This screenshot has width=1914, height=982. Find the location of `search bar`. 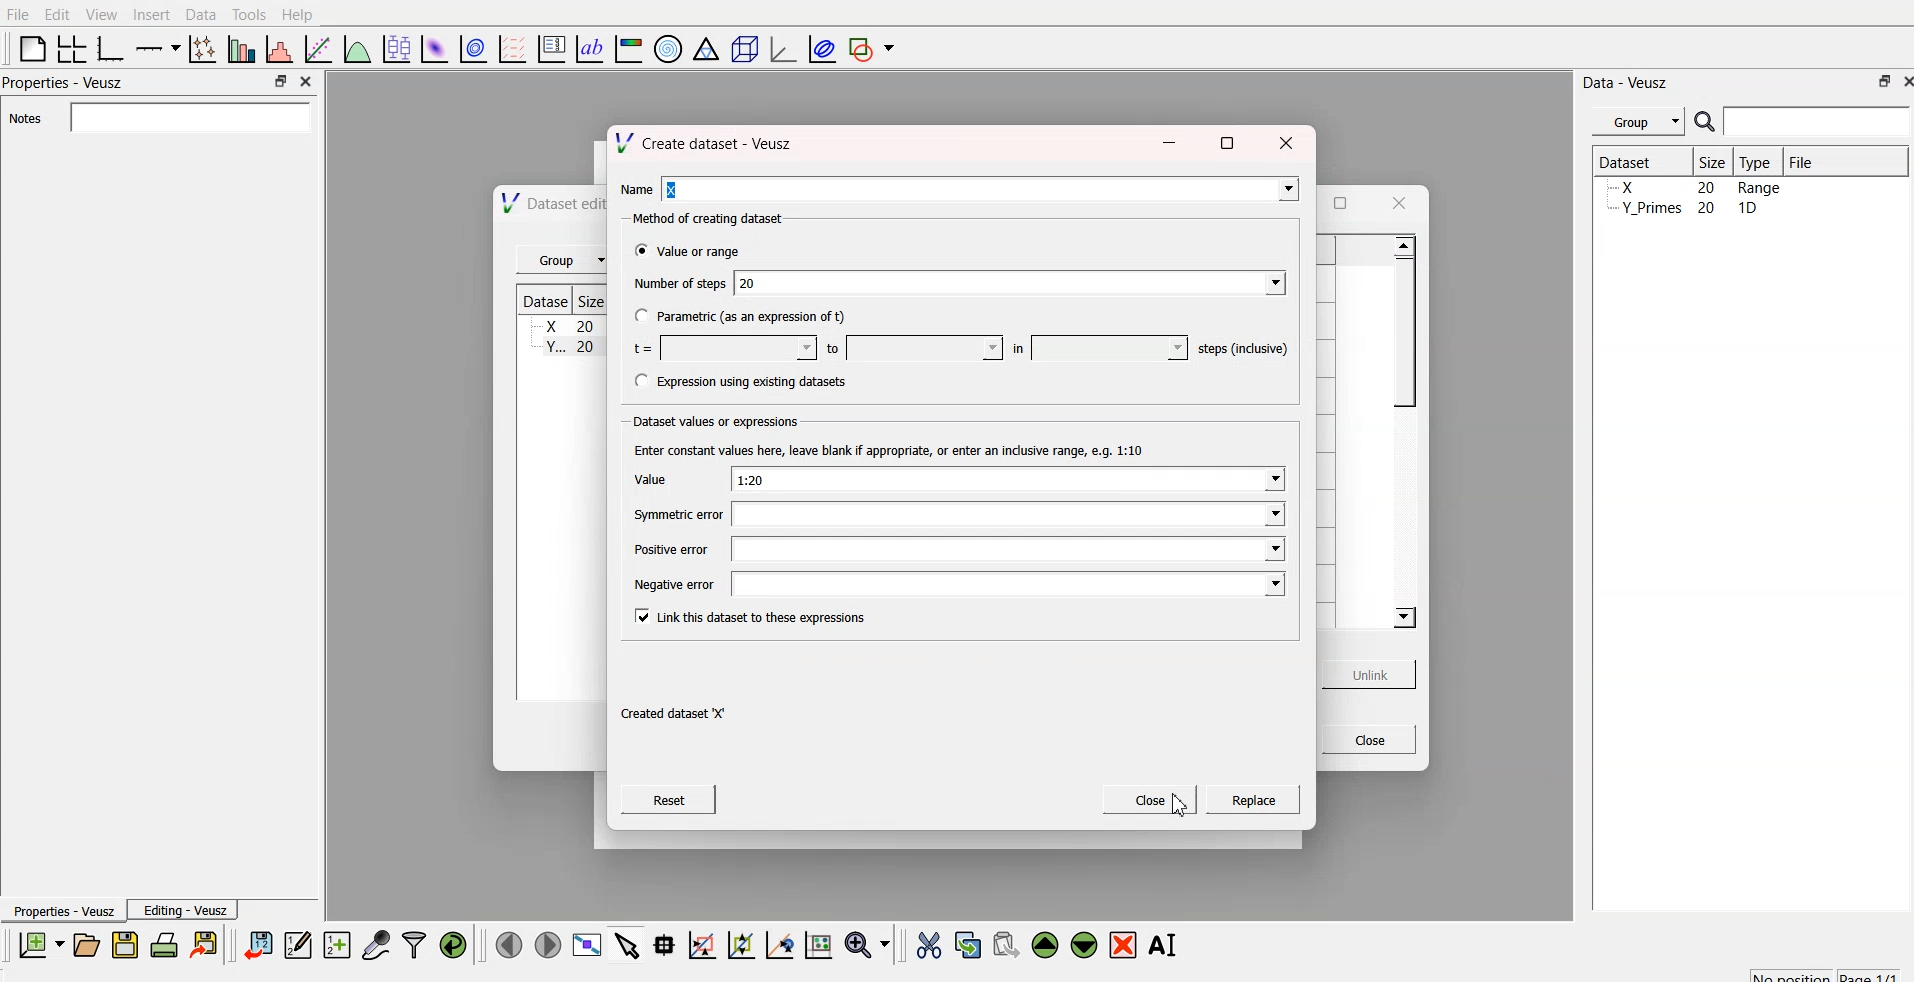

search bar is located at coordinates (186, 117).